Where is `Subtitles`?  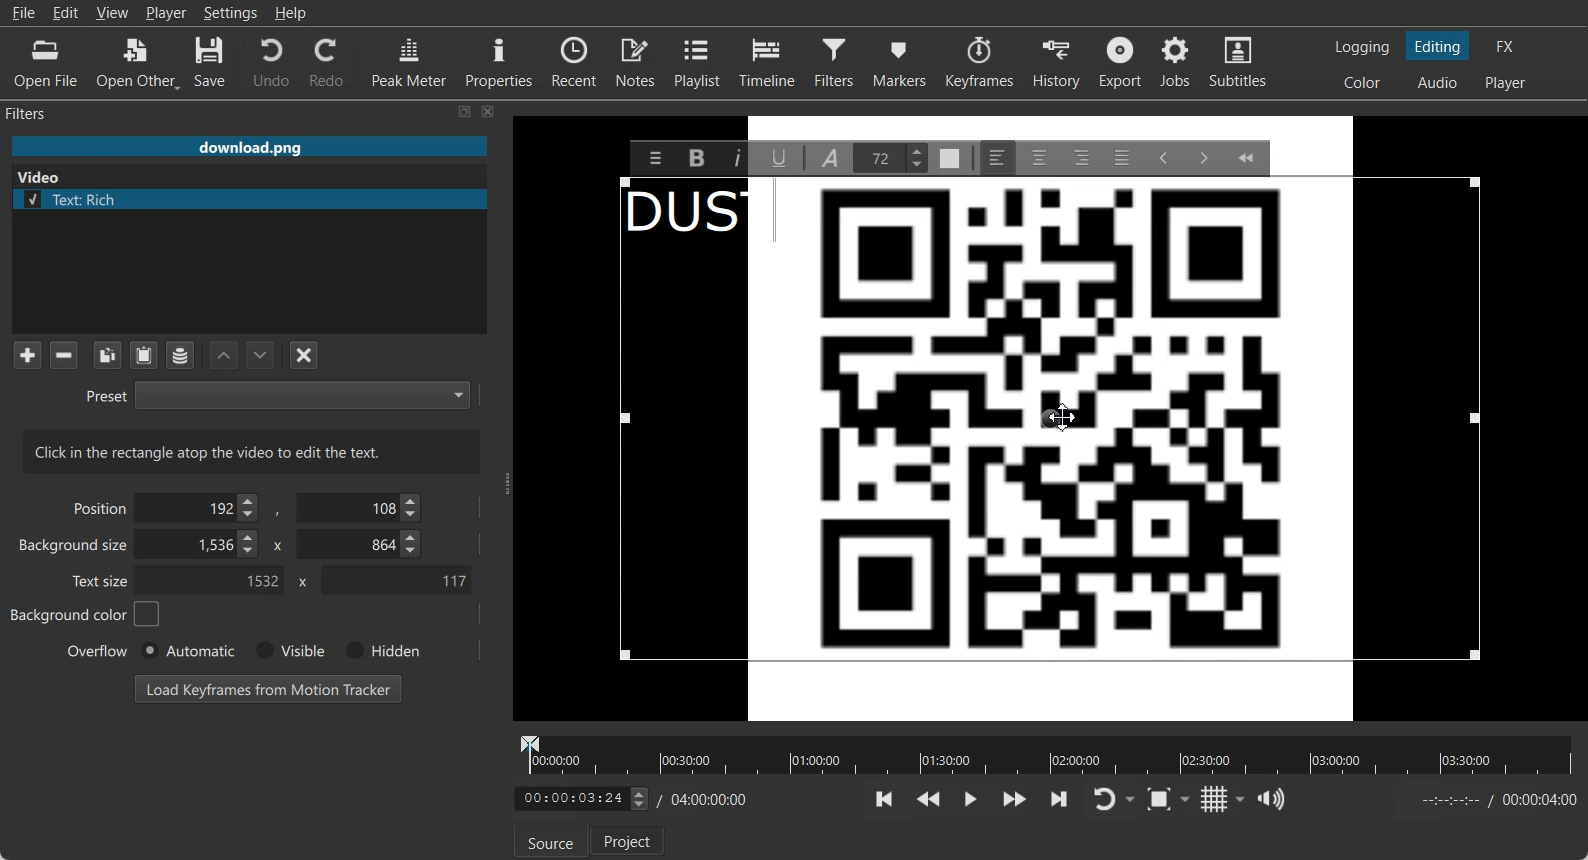 Subtitles is located at coordinates (1239, 62).